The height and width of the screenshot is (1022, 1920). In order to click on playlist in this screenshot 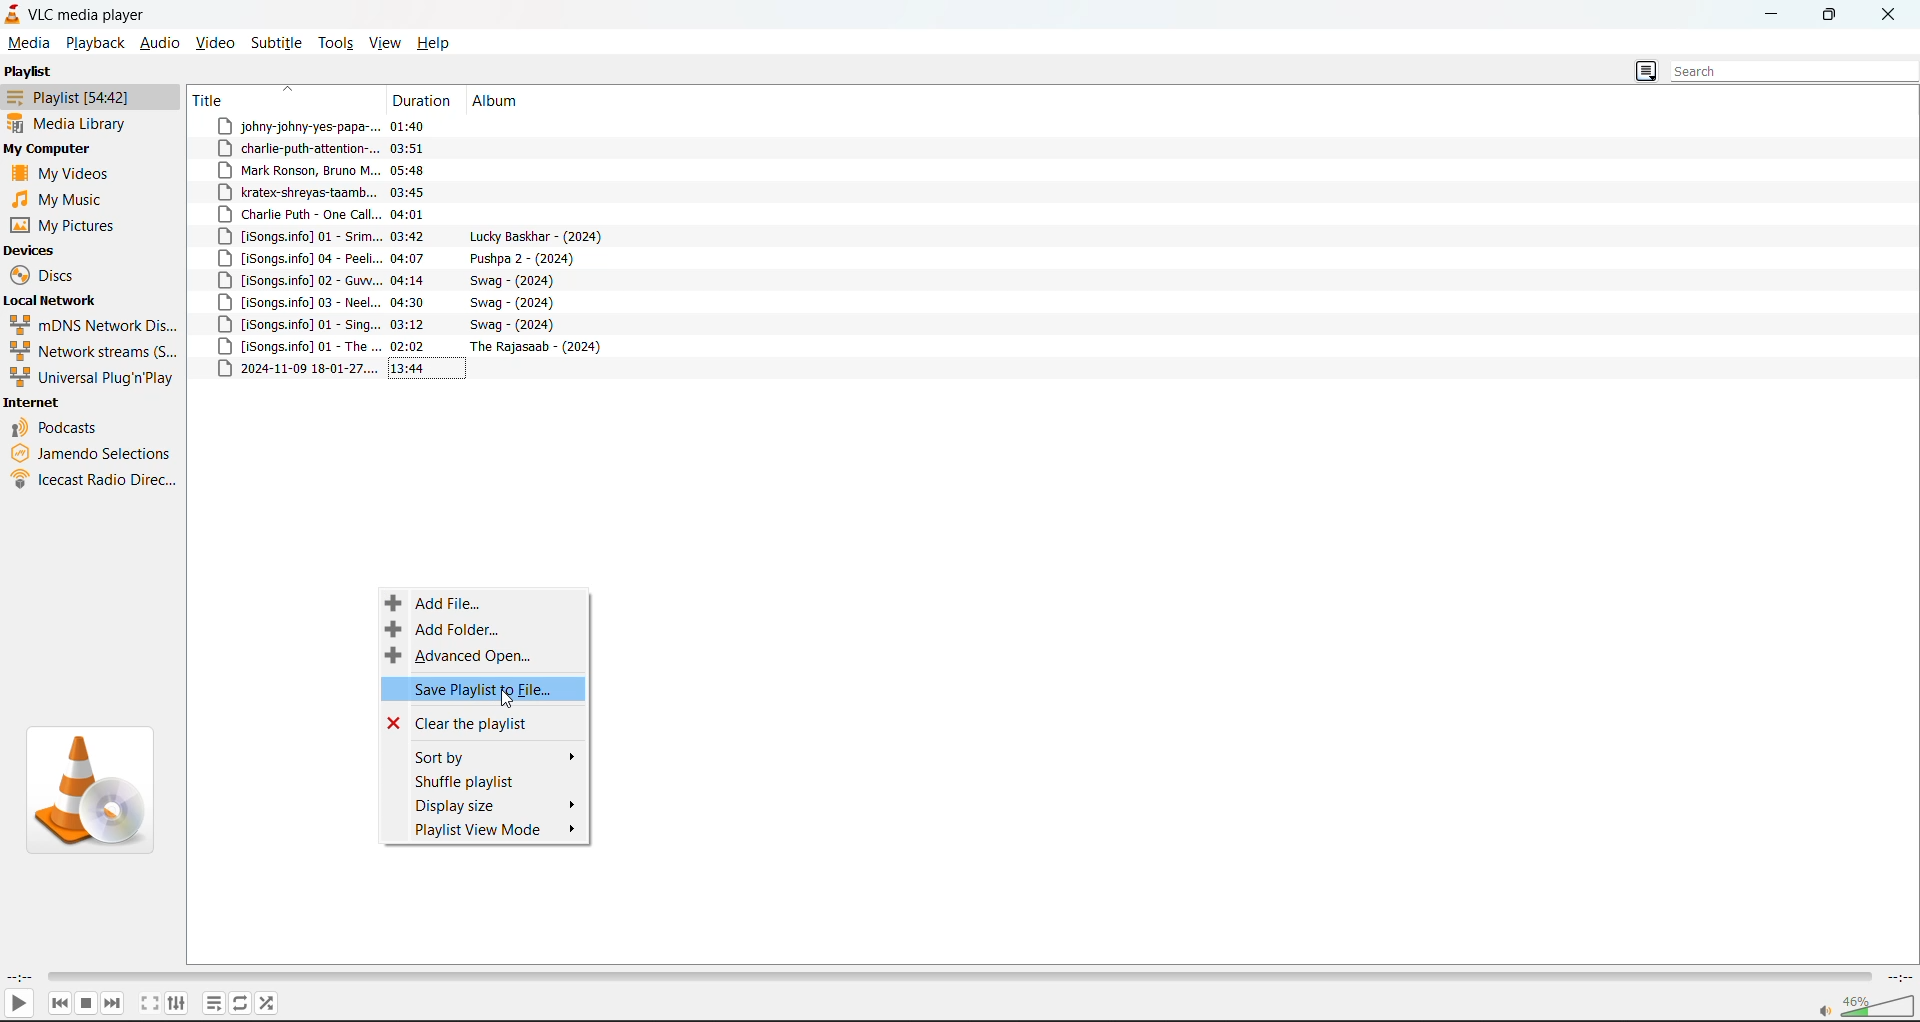, I will do `click(81, 97)`.